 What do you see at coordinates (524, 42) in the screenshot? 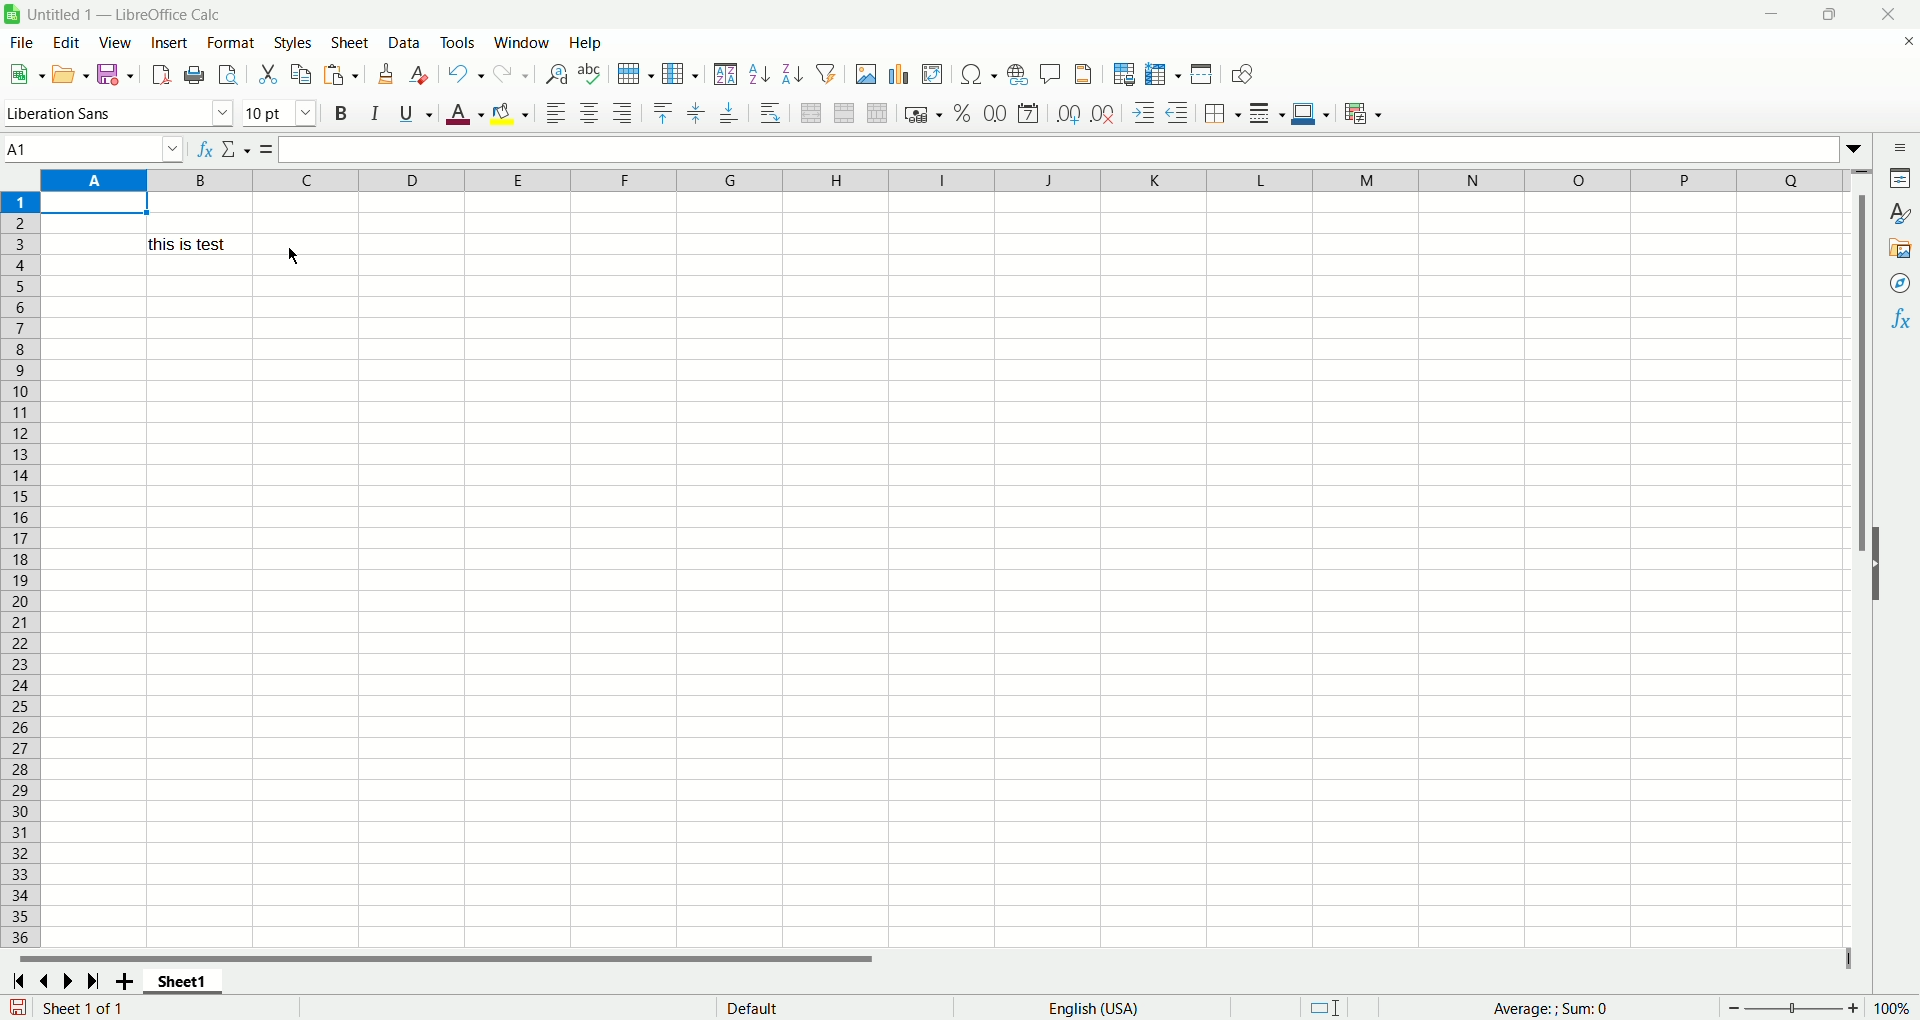
I see `window` at bounding box center [524, 42].